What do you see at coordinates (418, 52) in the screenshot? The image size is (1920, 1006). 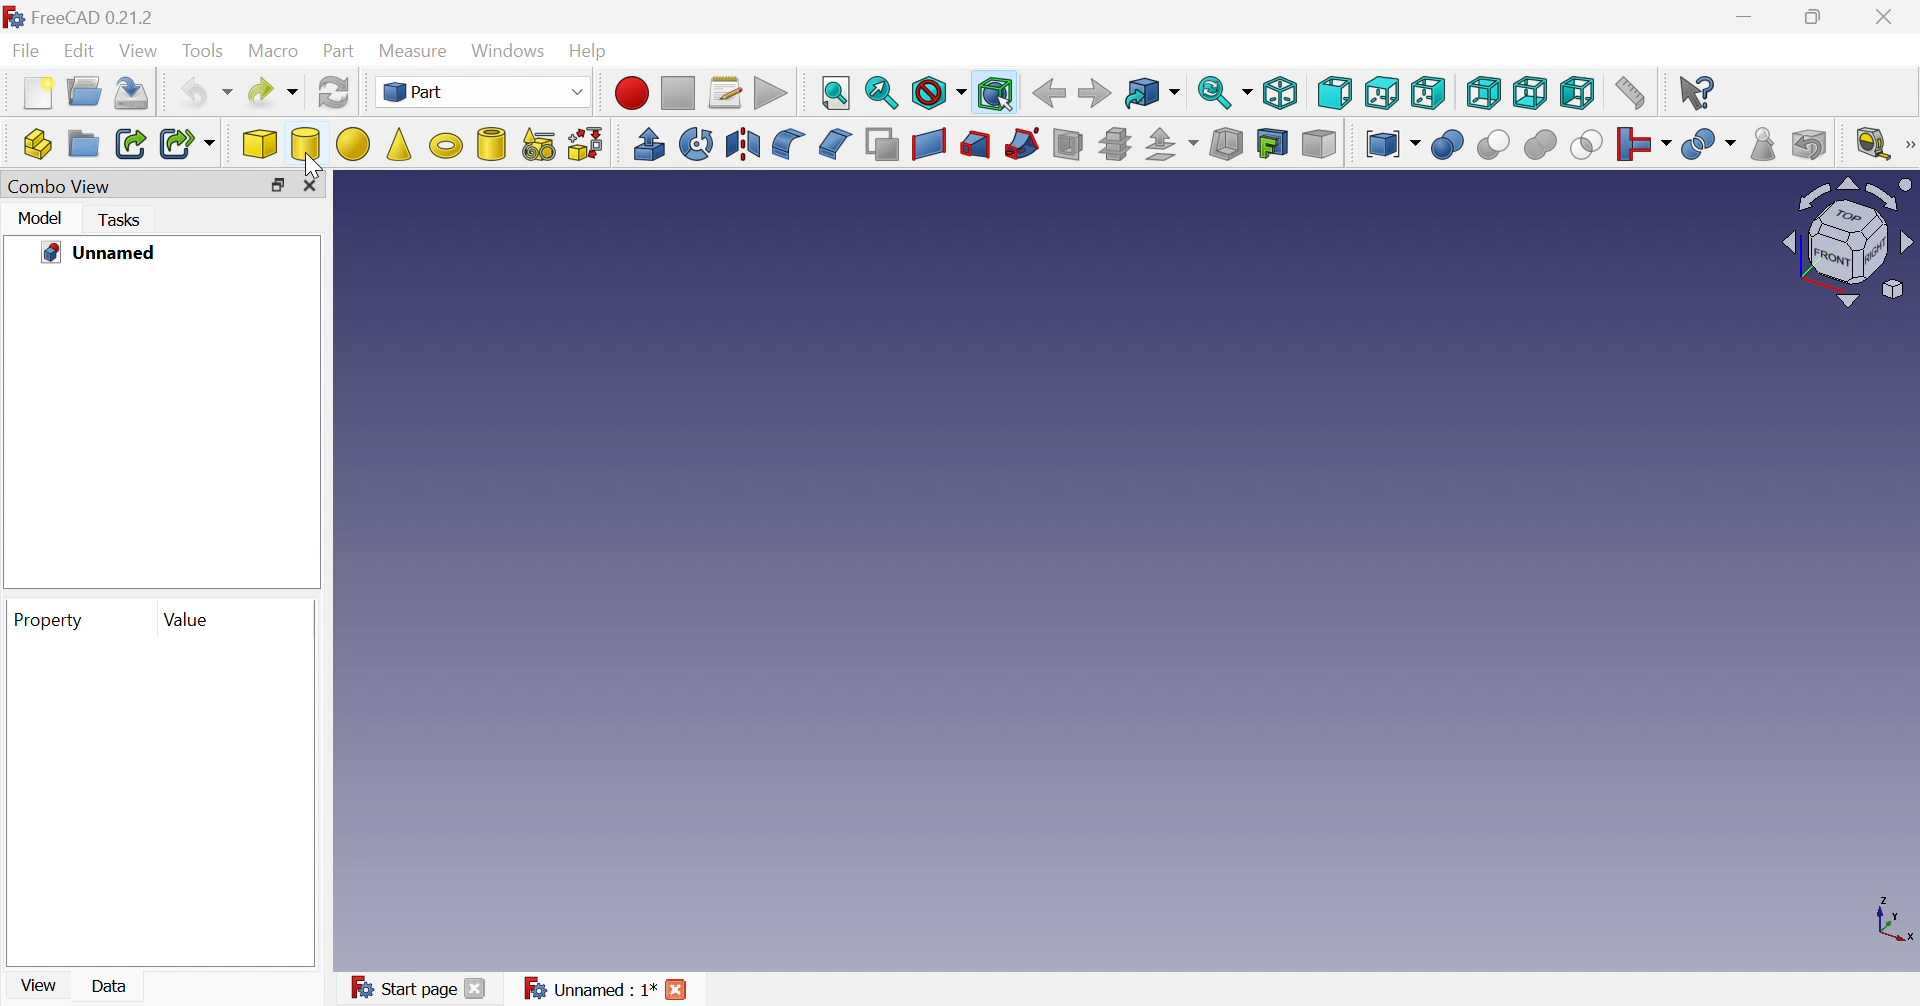 I see `Measure` at bounding box center [418, 52].